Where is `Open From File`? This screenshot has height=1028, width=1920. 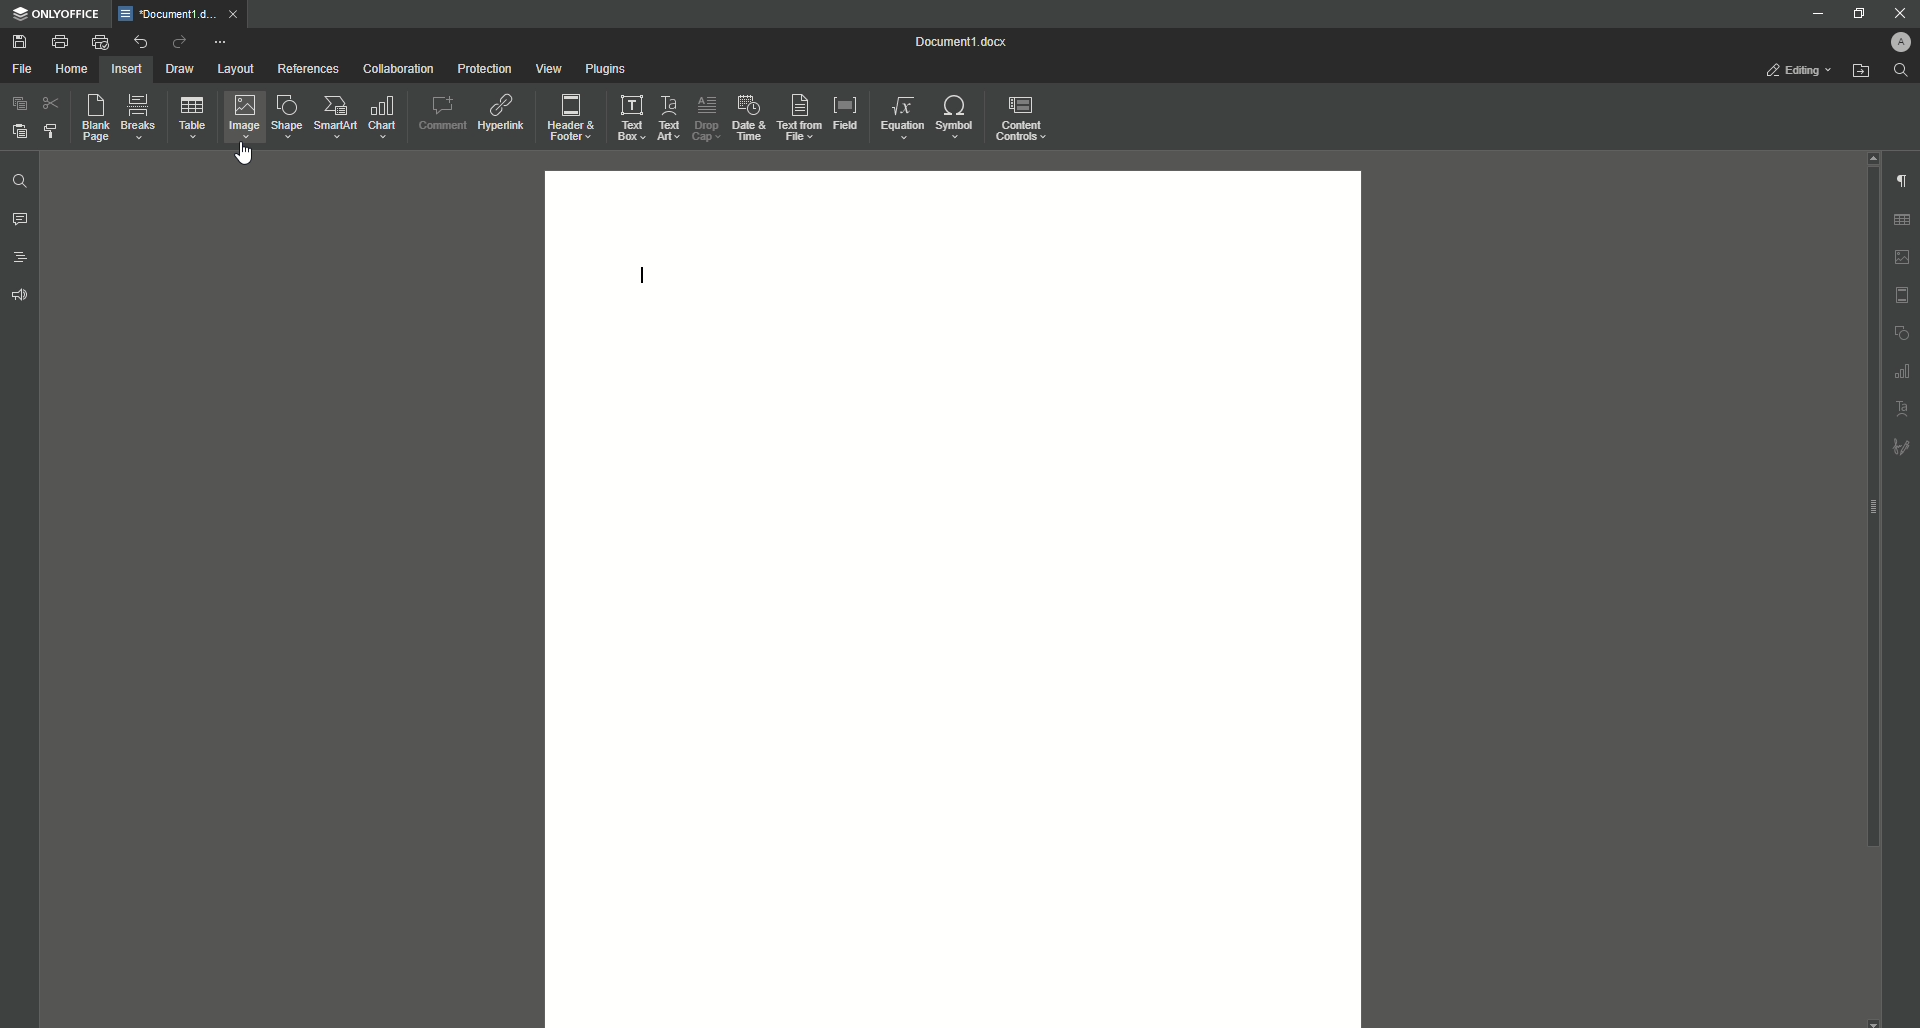 Open From File is located at coordinates (1860, 69).